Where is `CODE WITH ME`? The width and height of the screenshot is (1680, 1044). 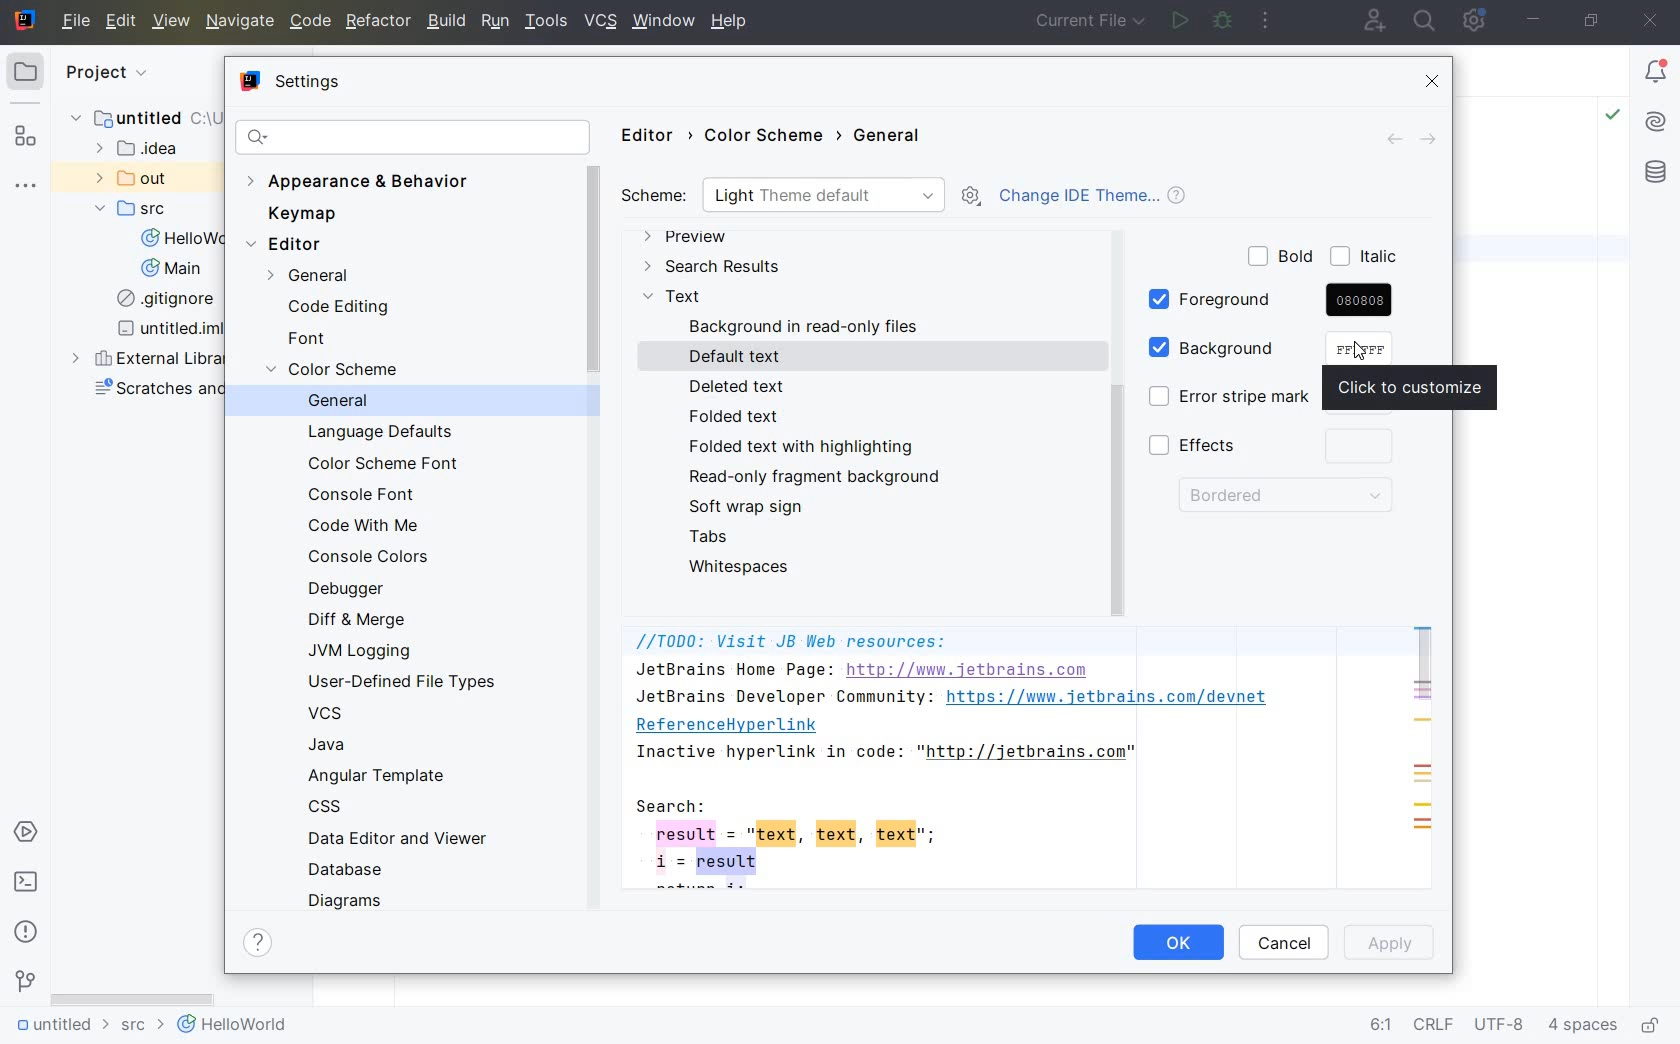 CODE WITH ME is located at coordinates (367, 529).